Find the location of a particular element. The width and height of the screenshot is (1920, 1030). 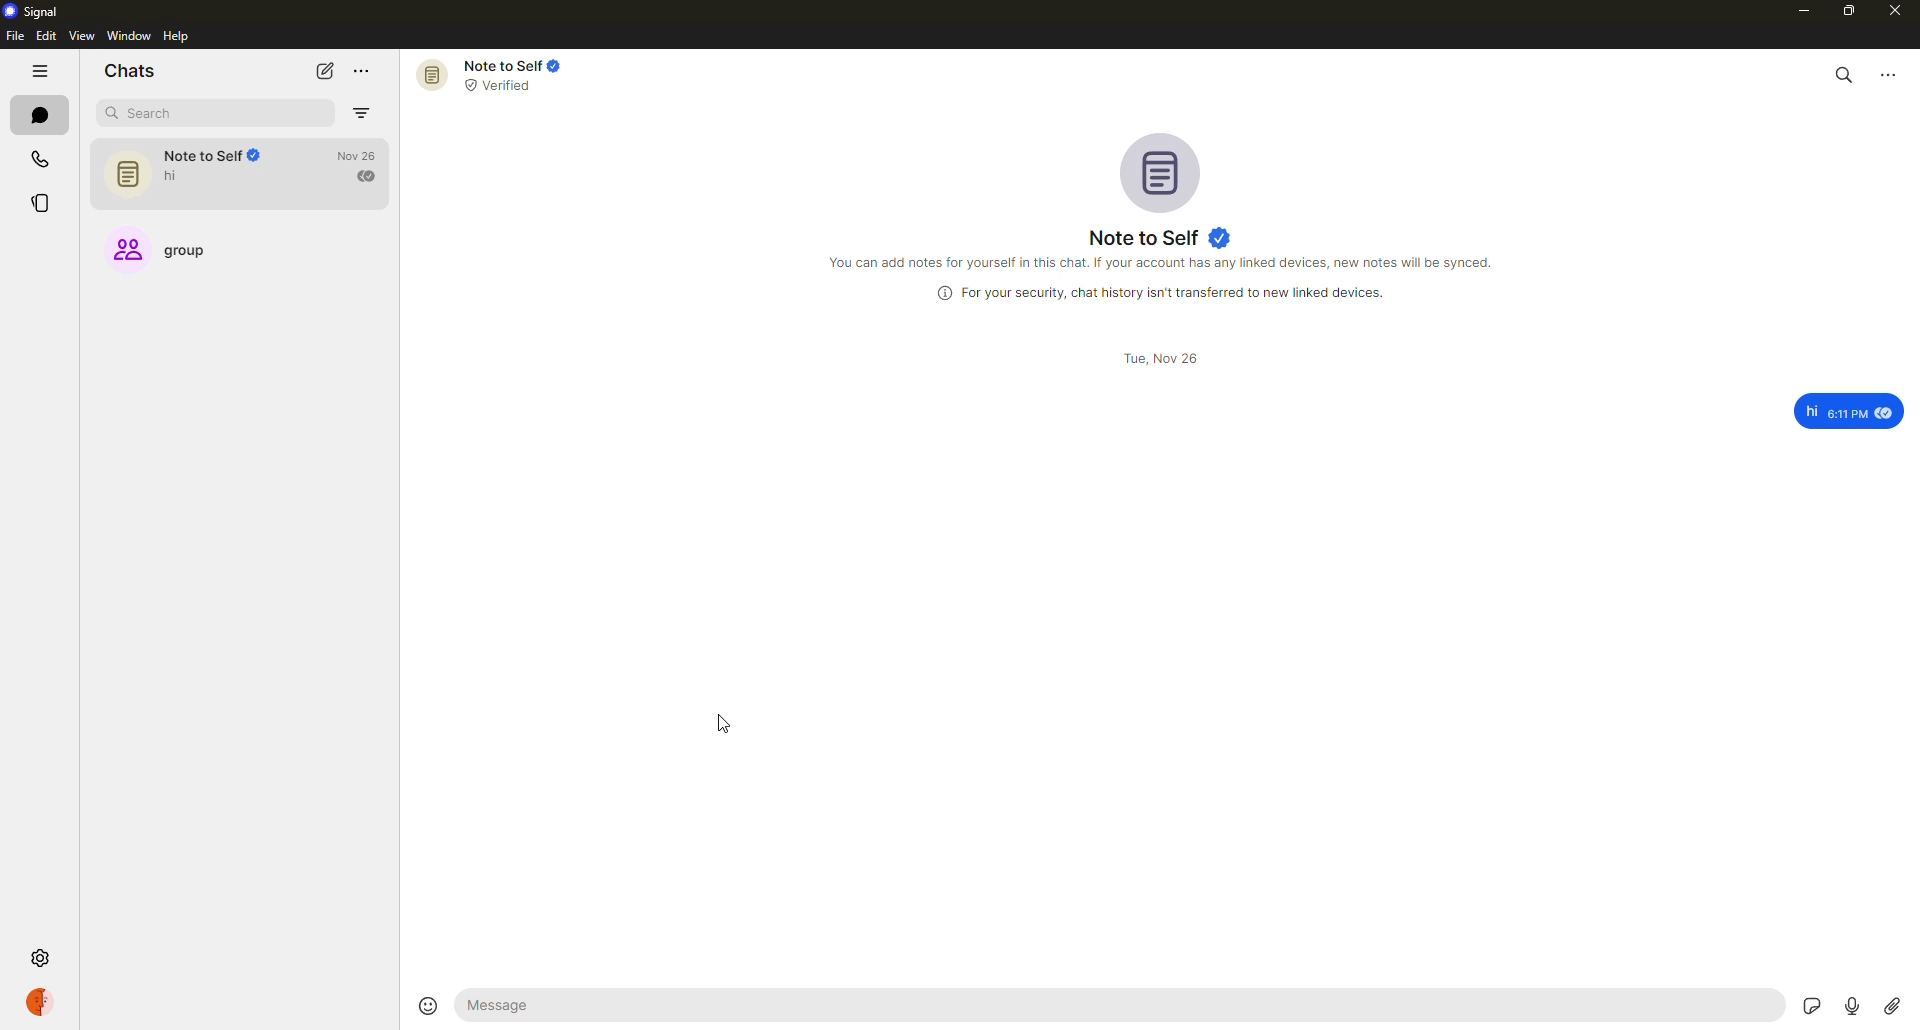

help is located at coordinates (176, 37).